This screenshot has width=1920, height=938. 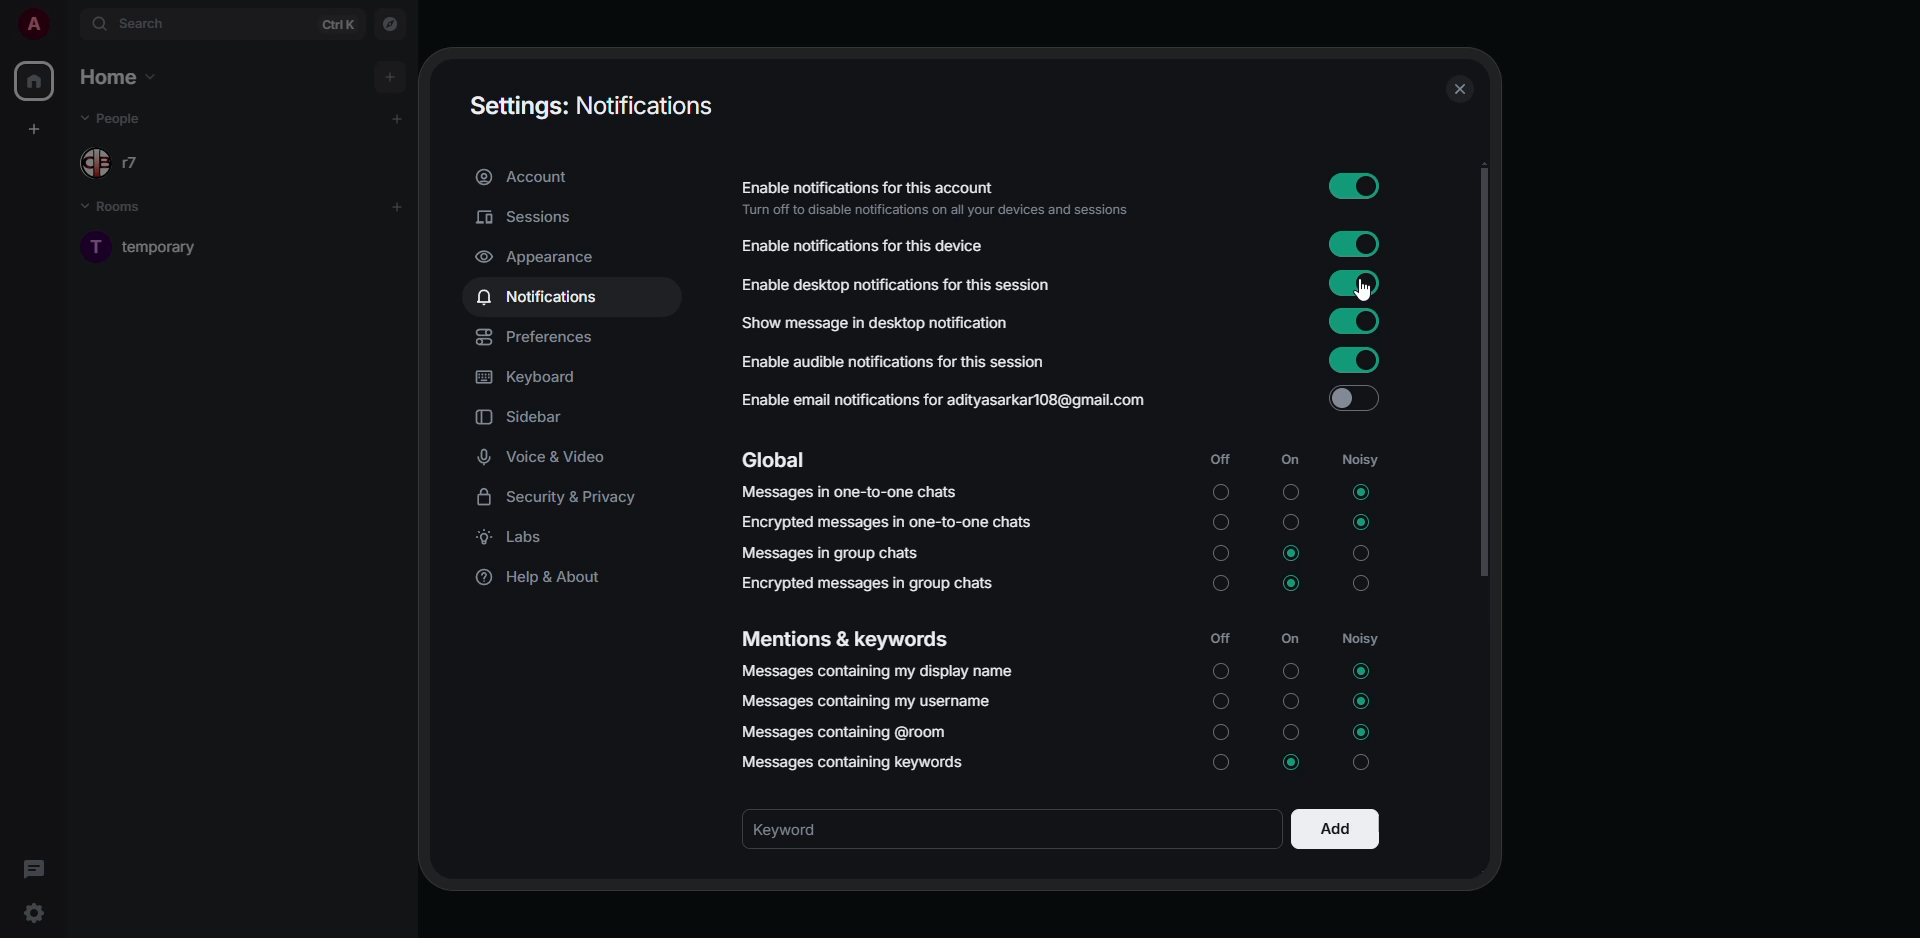 I want to click on home, so click(x=38, y=80).